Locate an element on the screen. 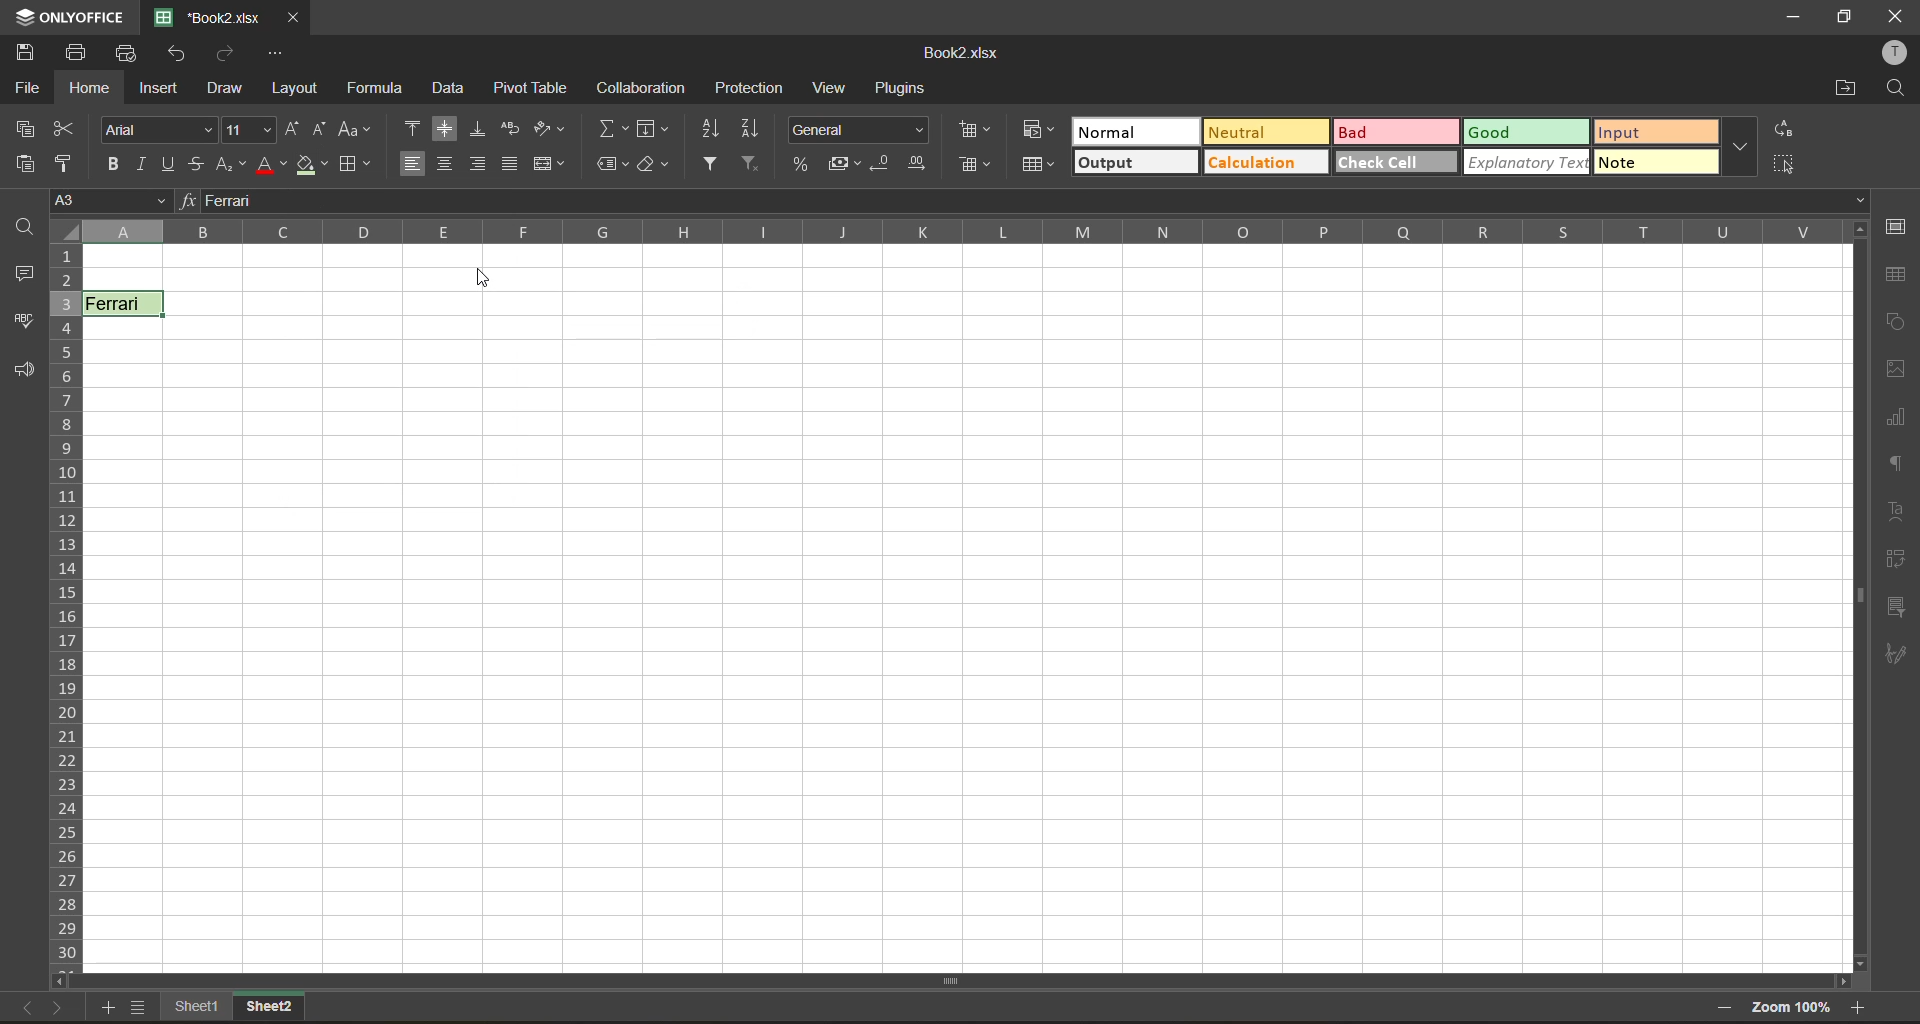 The height and width of the screenshot is (1024, 1920). copy is located at coordinates (24, 129).